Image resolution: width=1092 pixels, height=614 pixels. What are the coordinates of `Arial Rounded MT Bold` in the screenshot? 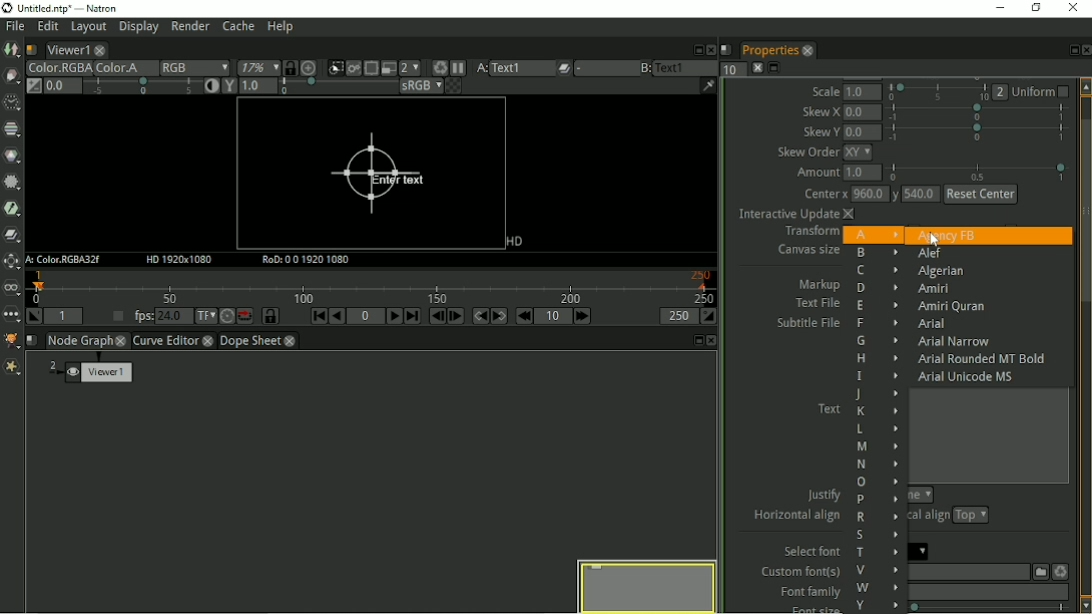 It's located at (983, 359).